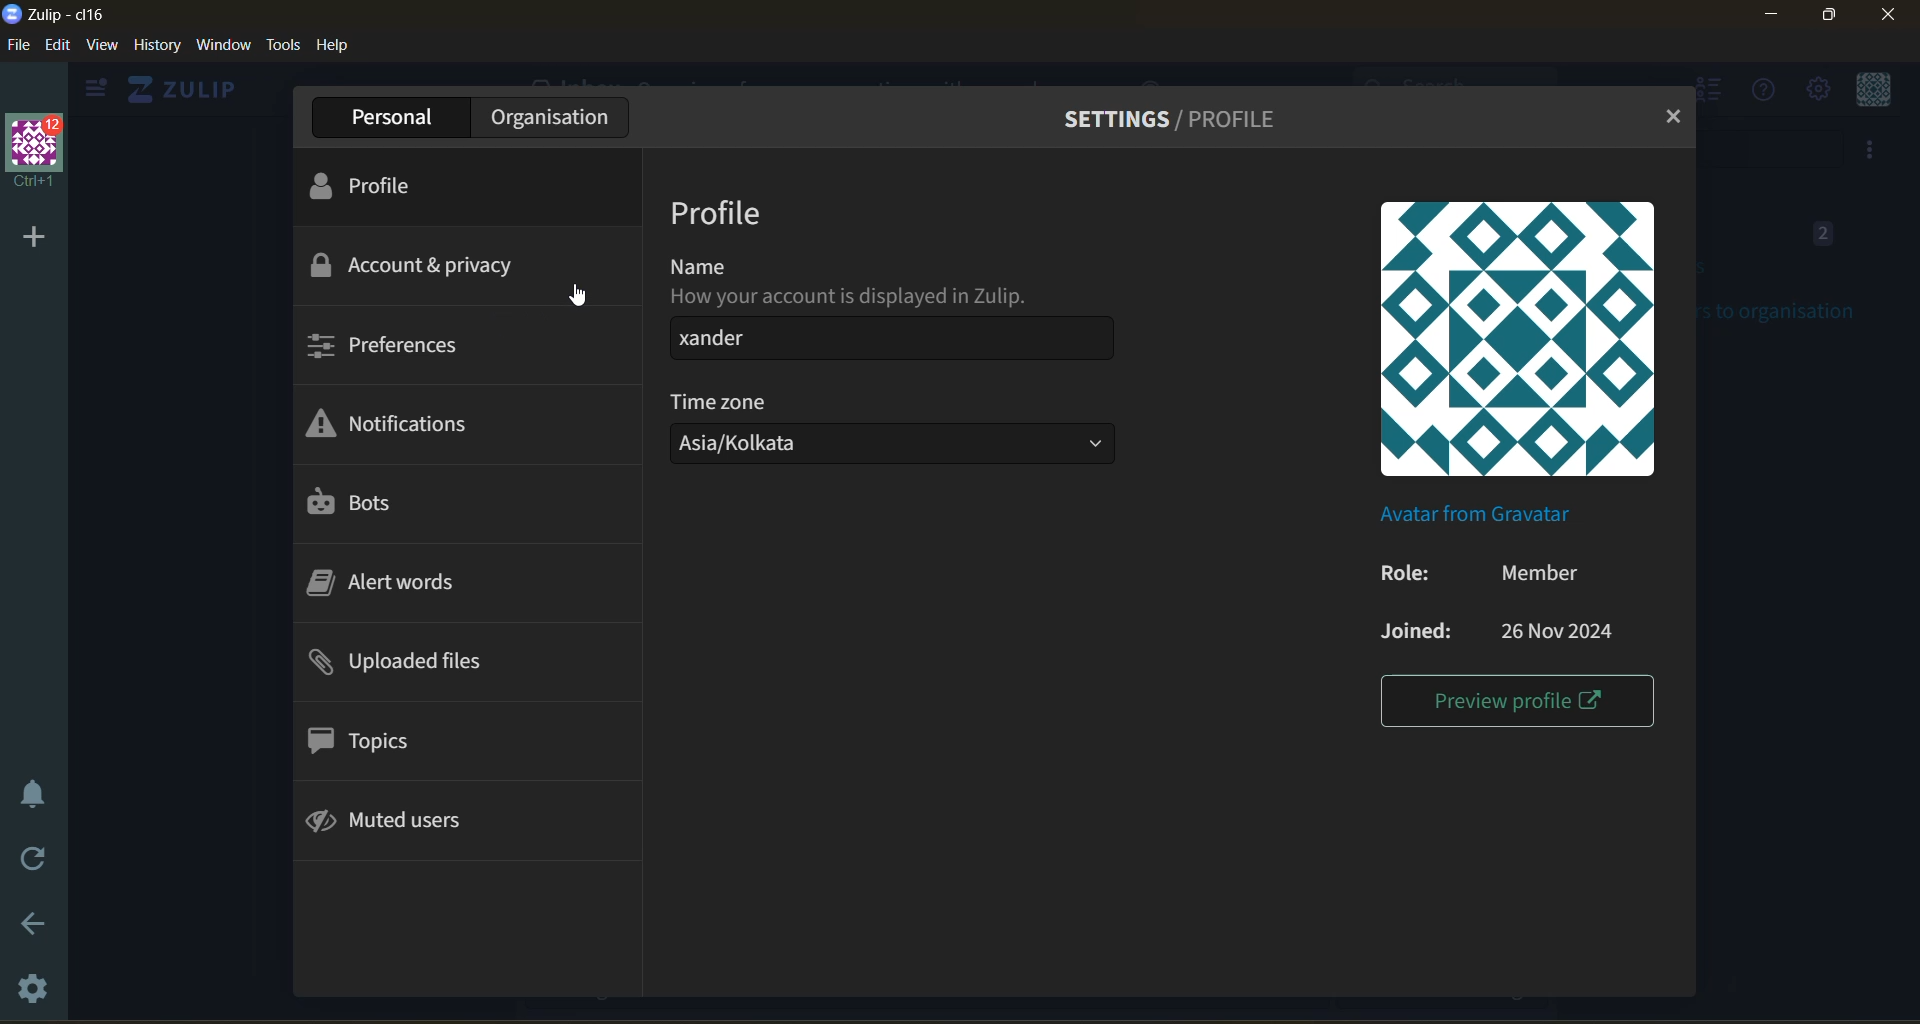 This screenshot has height=1024, width=1920. Describe the element at coordinates (719, 218) in the screenshot. I see `profile` at that location.